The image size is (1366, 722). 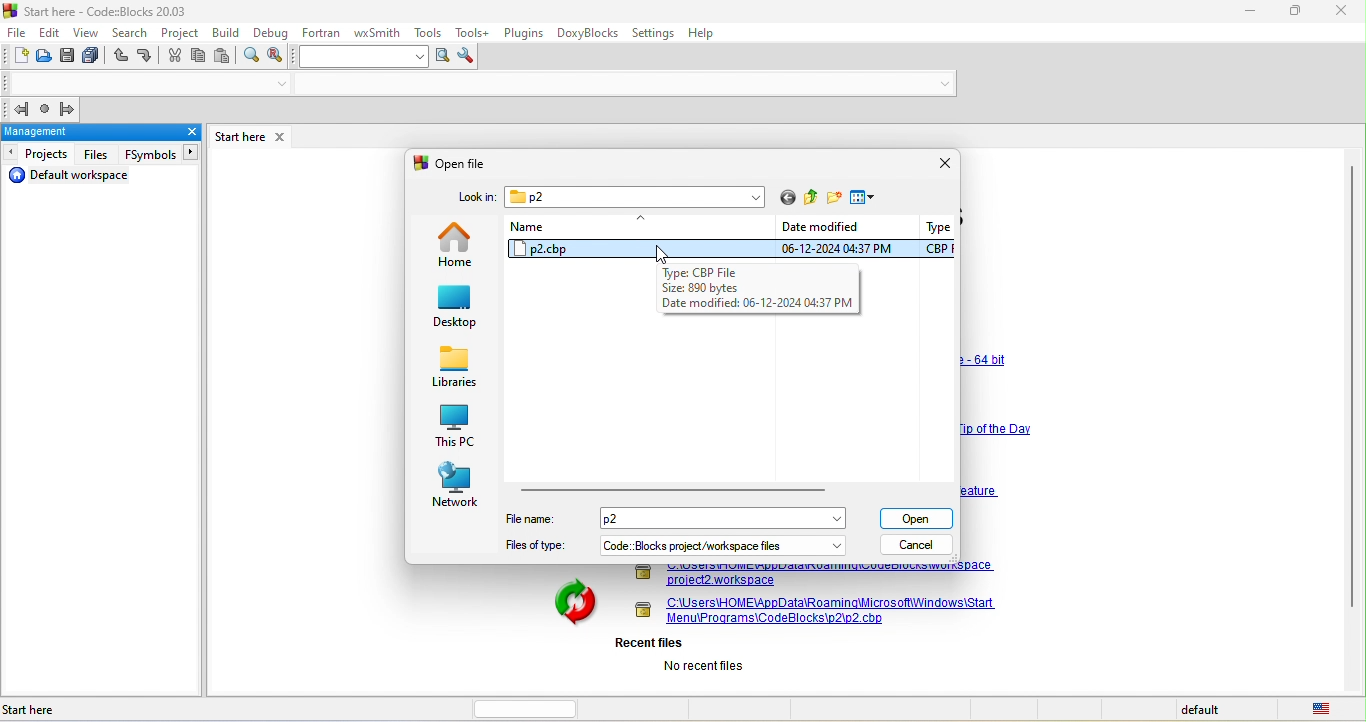 What do you see at coordinates (249, 56) in the screenshot?
I see `find` at bounding box center [249, 56].